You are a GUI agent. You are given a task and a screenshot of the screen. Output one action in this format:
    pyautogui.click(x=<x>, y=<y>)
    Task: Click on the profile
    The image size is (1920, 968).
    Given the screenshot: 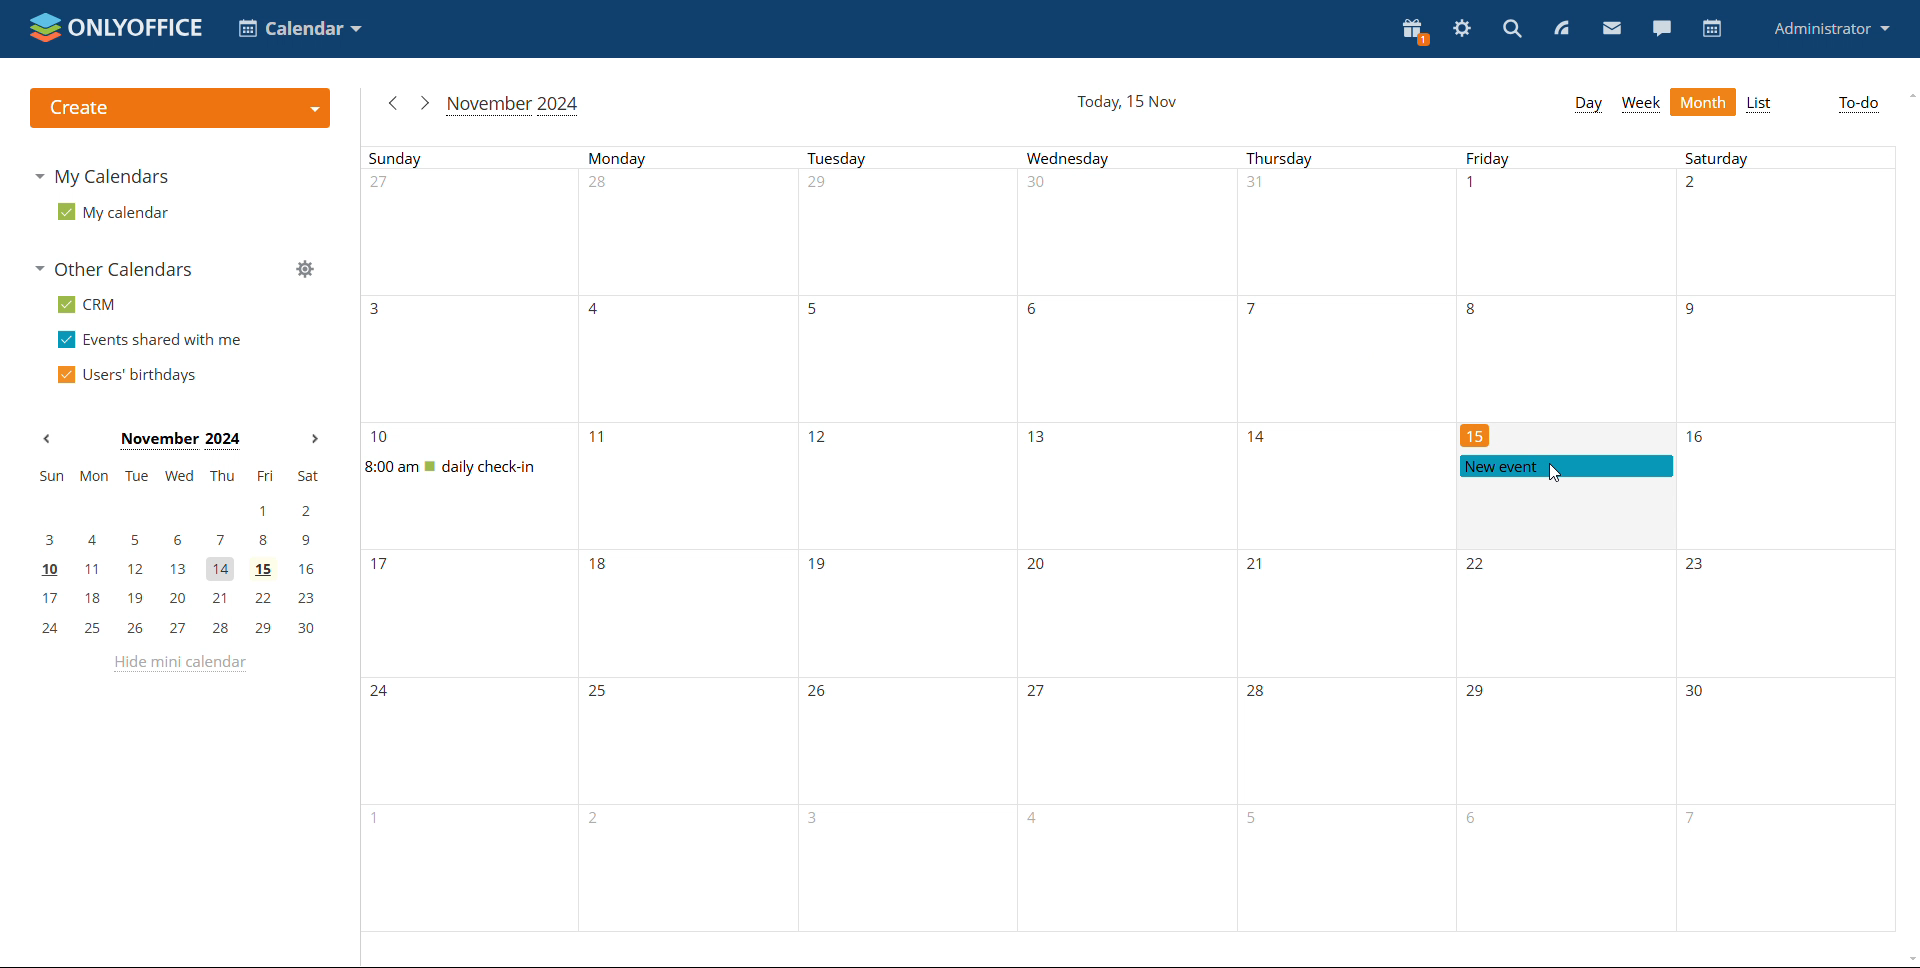 What is the action you would take?
    pyautogui.click(x=1830, y=30)
    